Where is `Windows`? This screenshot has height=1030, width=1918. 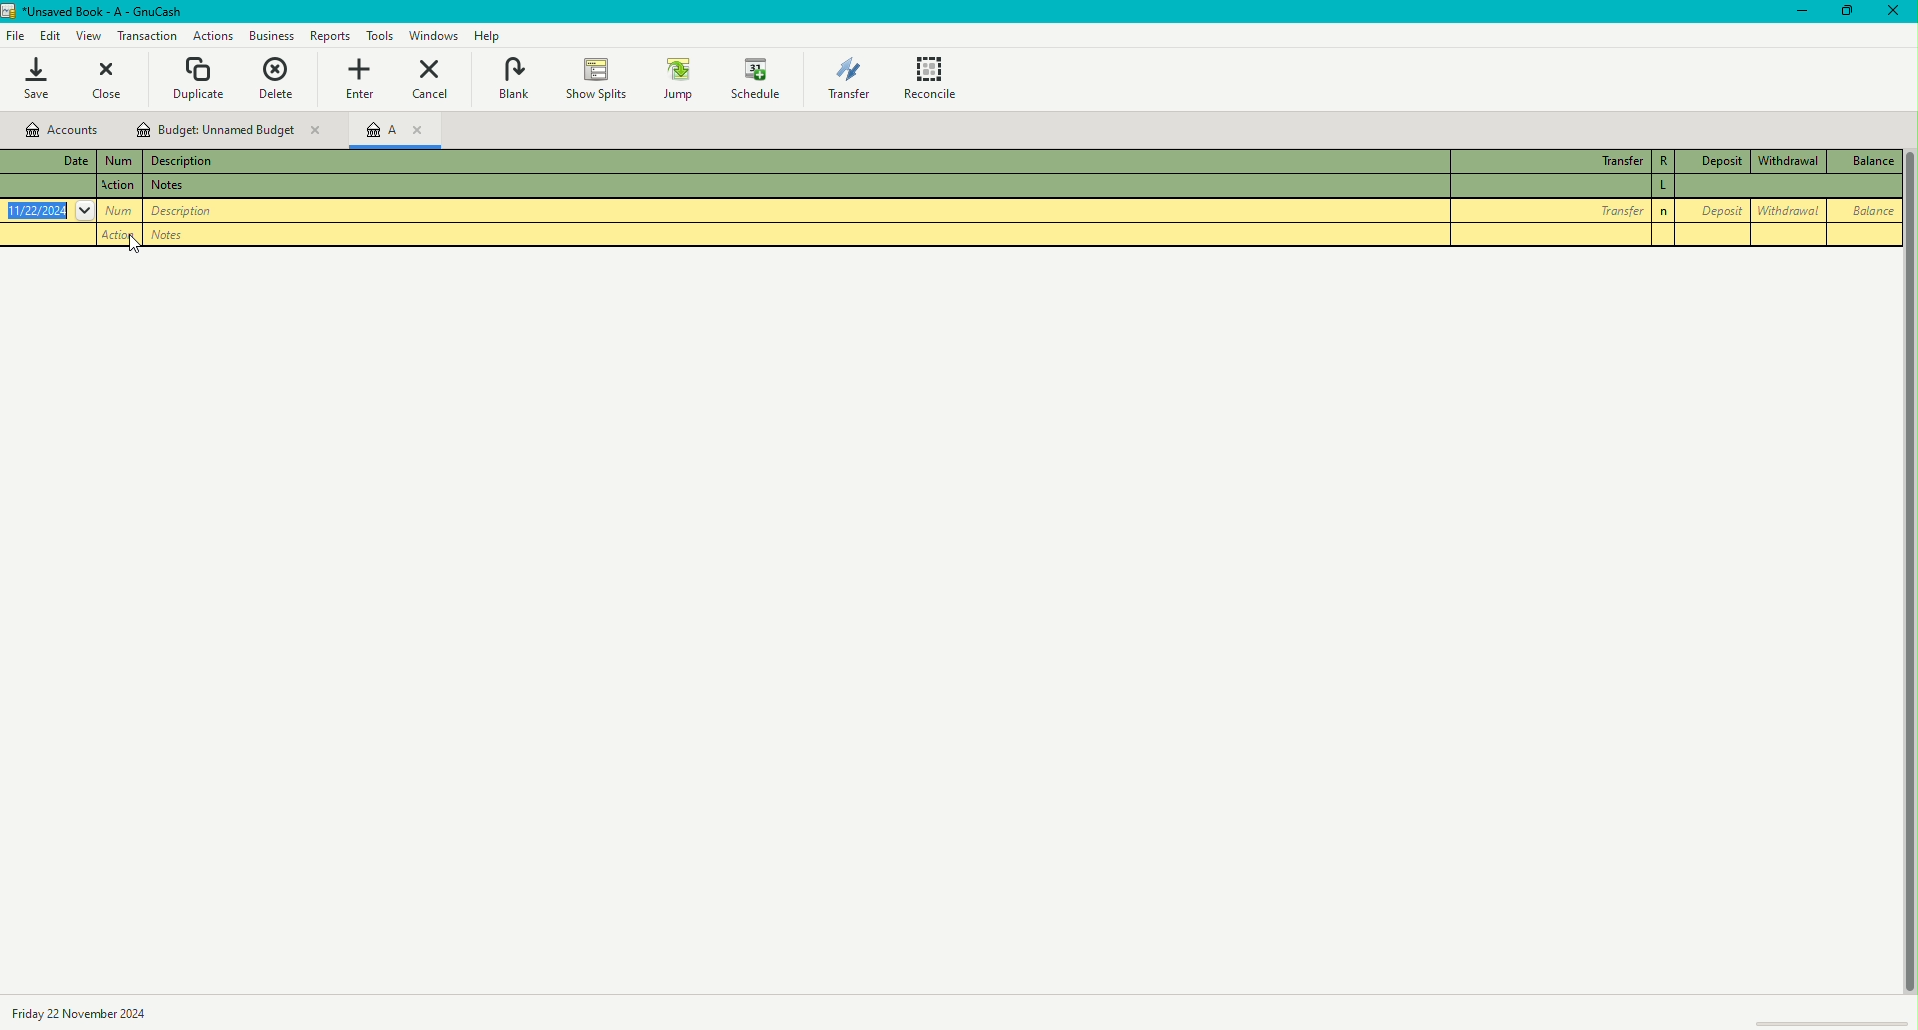
Windows is located at coordinates (434, 36).